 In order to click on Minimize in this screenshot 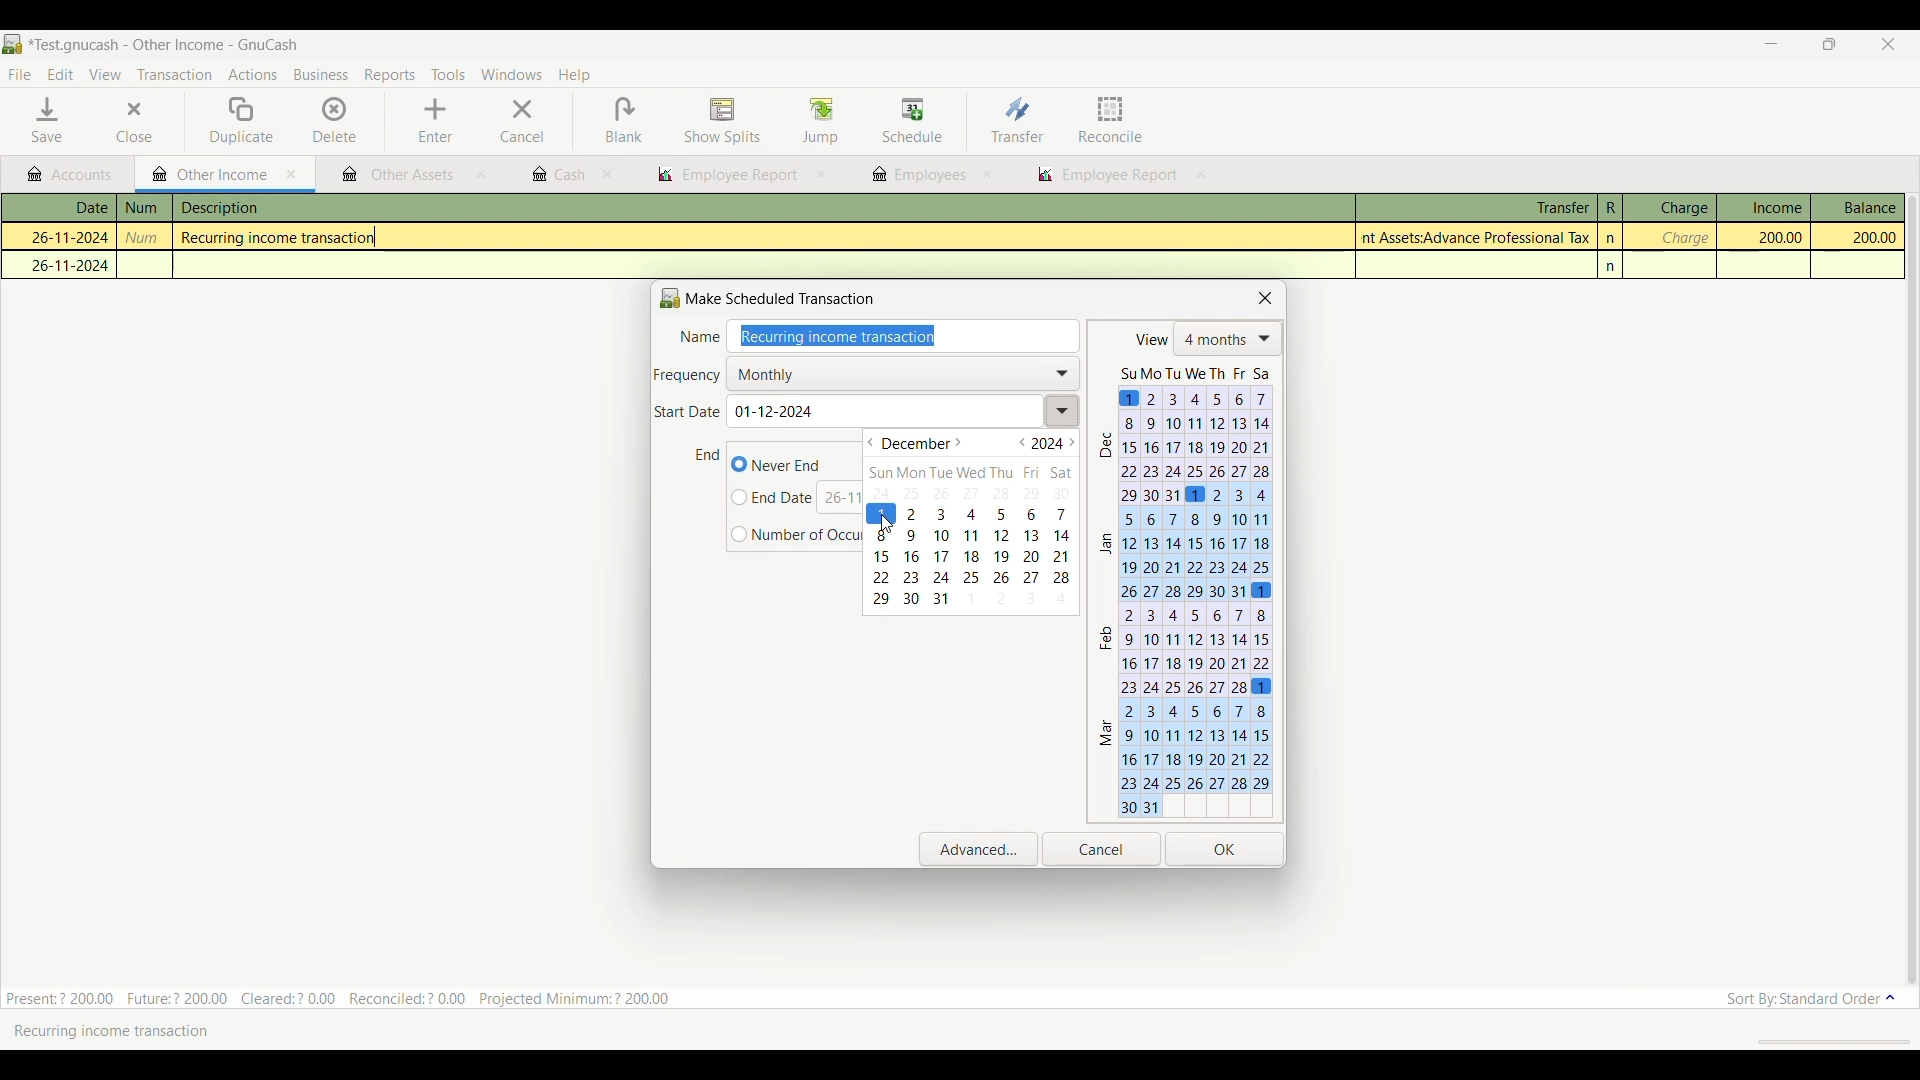, I will do `click(1764, 45)`.